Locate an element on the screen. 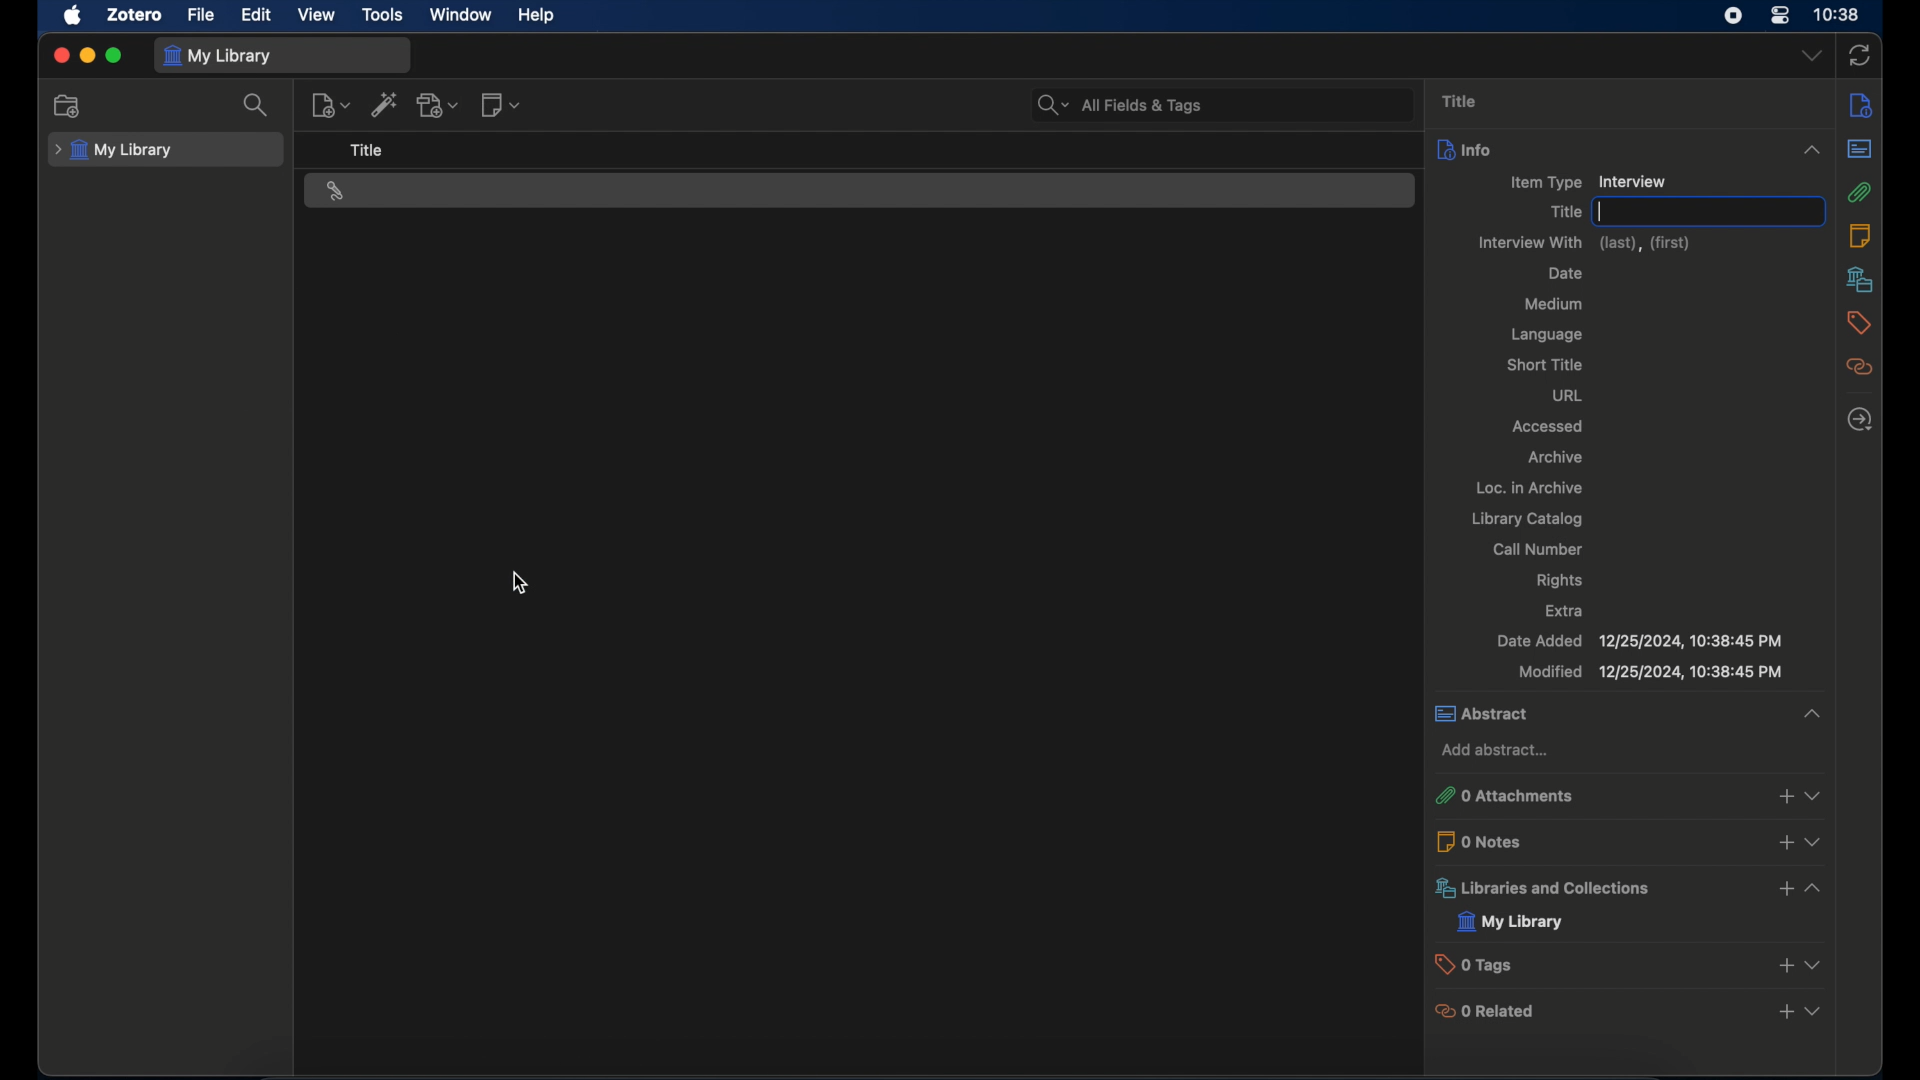  title is located at coordinates (367, 151).